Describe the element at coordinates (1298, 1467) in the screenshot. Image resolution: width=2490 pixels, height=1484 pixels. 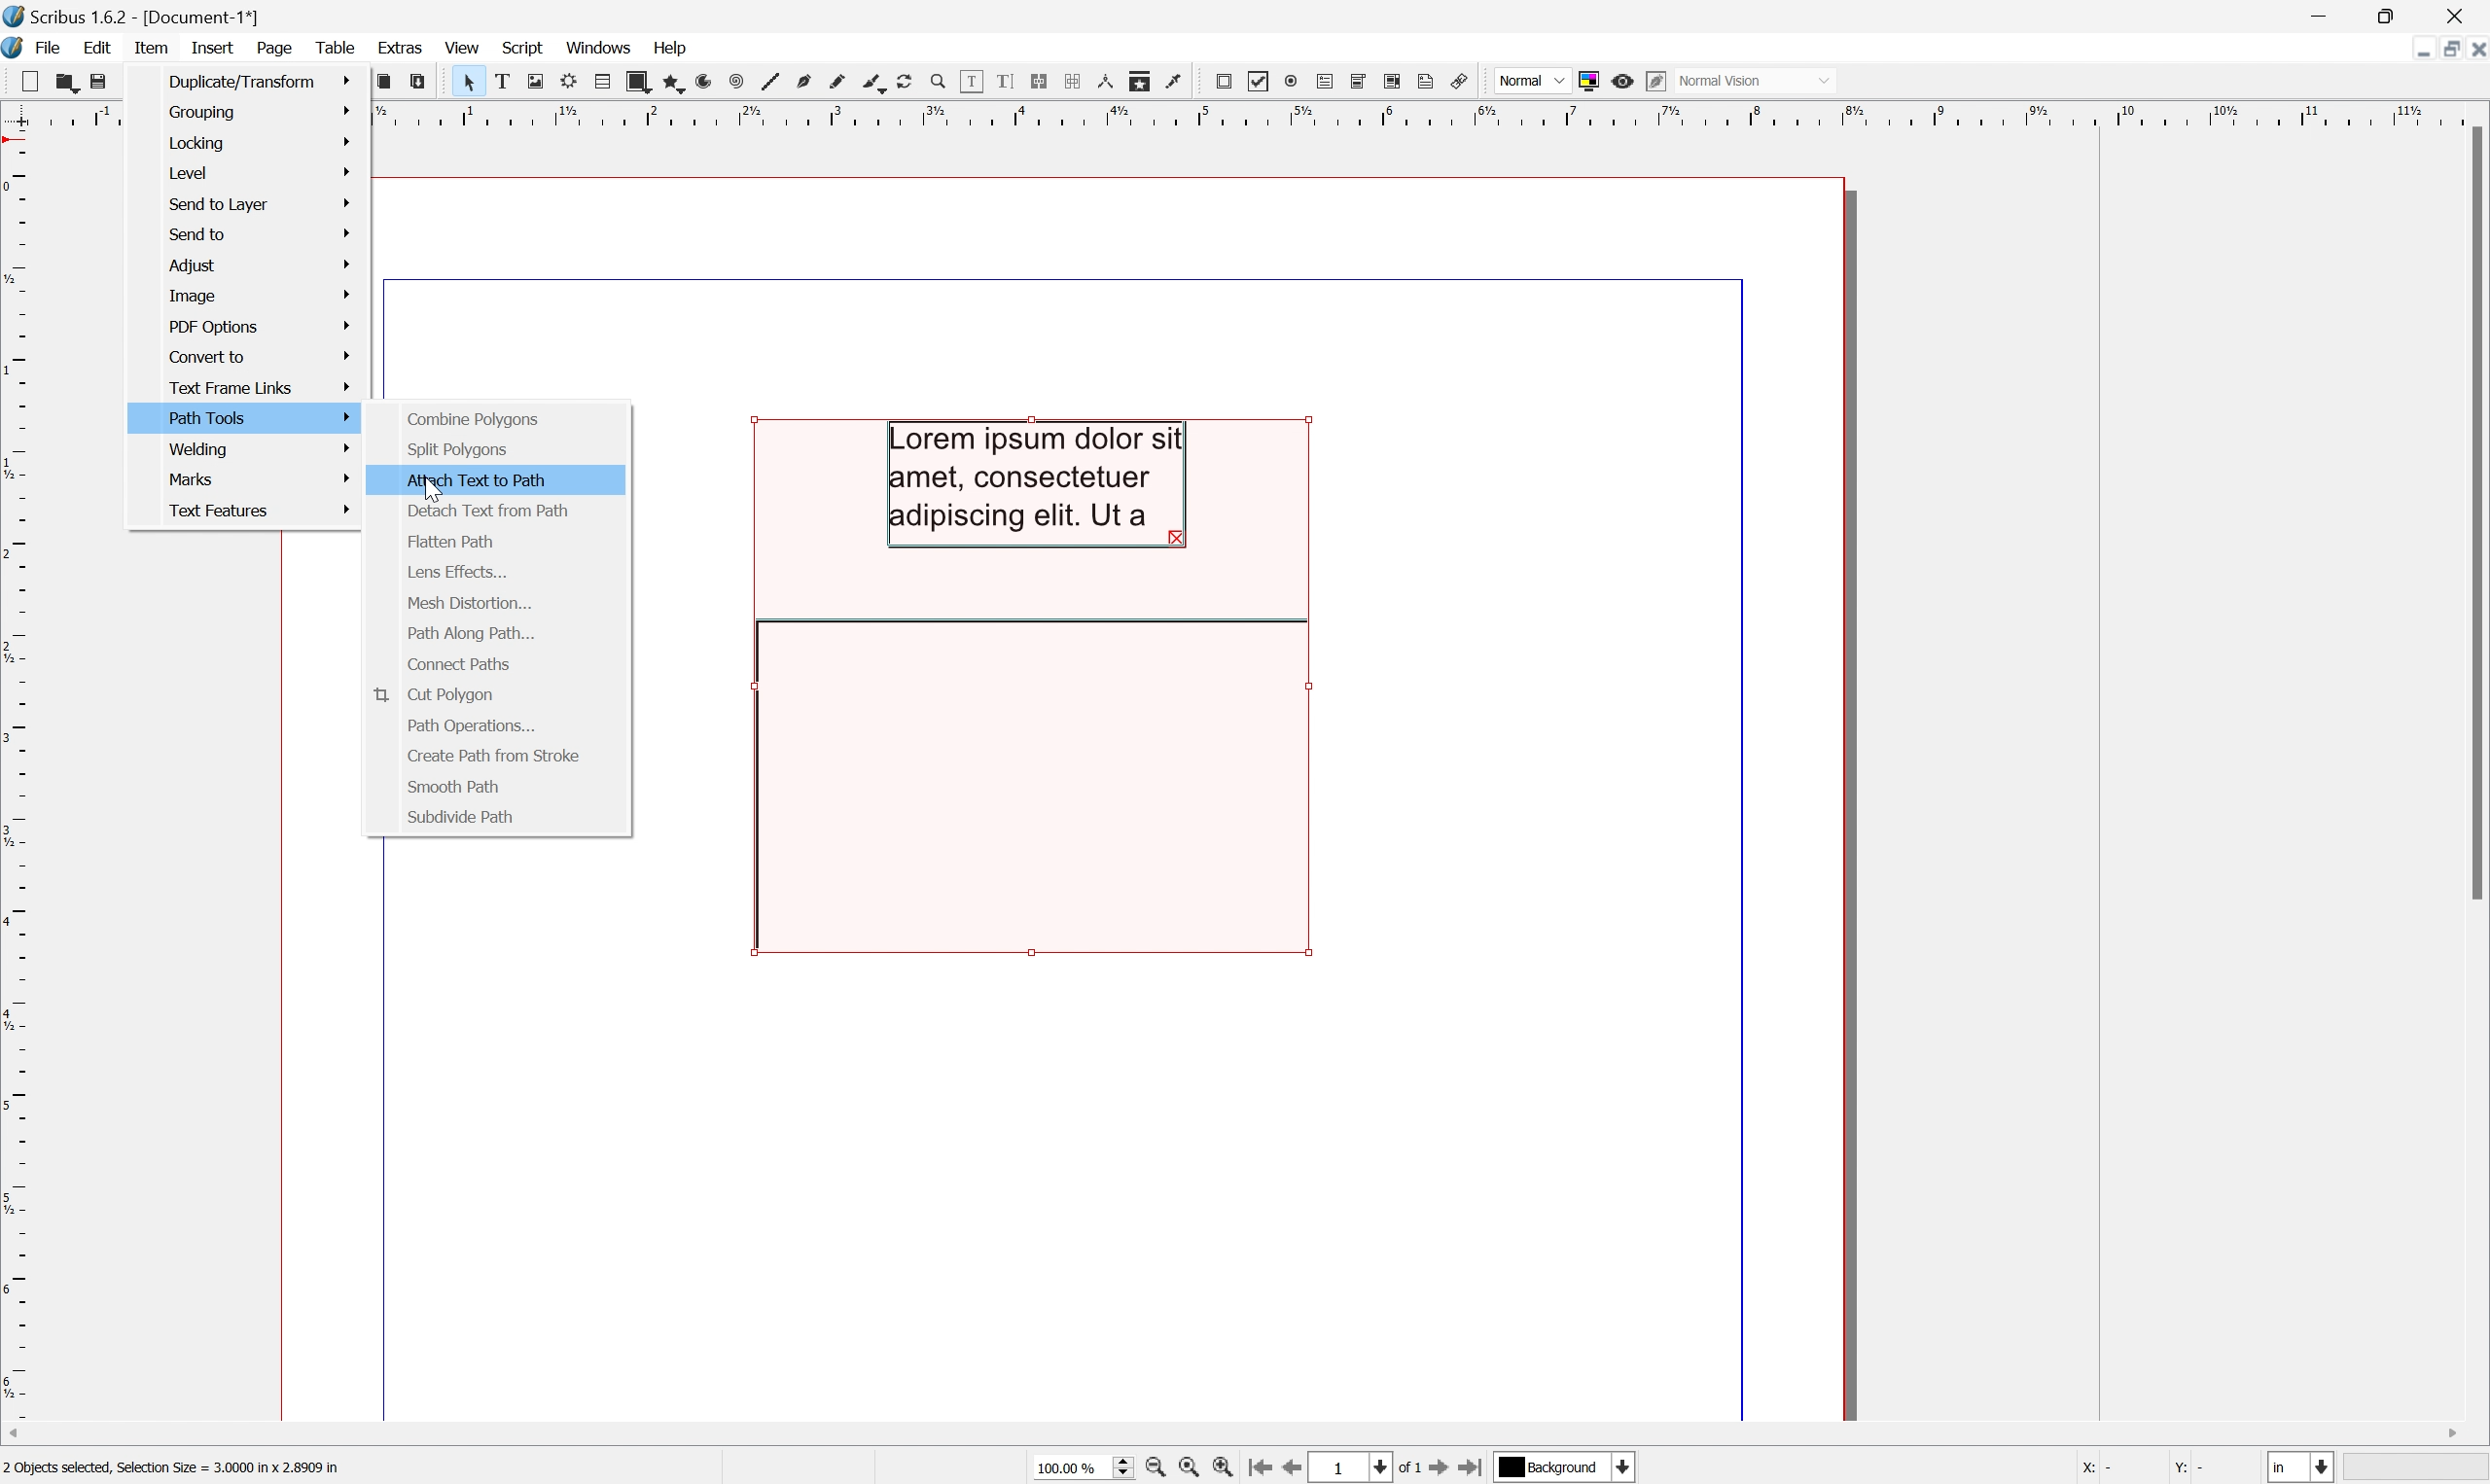
I see `Go to the previous page` at that location.